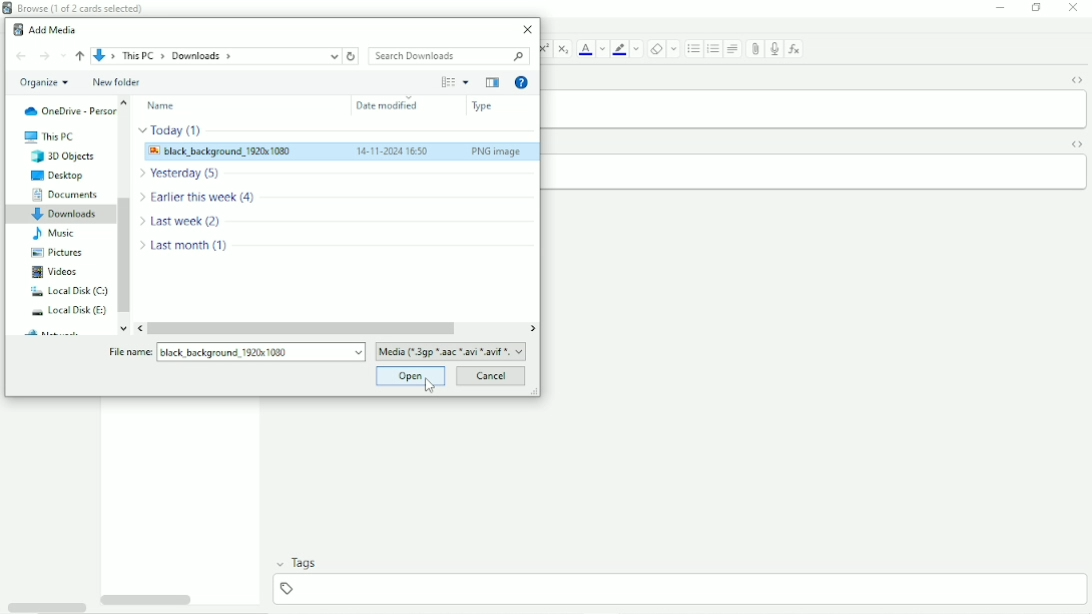 This screenshot has width=1092, height=614. What do you see at coordinates (334, 56) in the screenshot?
I see `up to current location` at bounding box center [334, 56].